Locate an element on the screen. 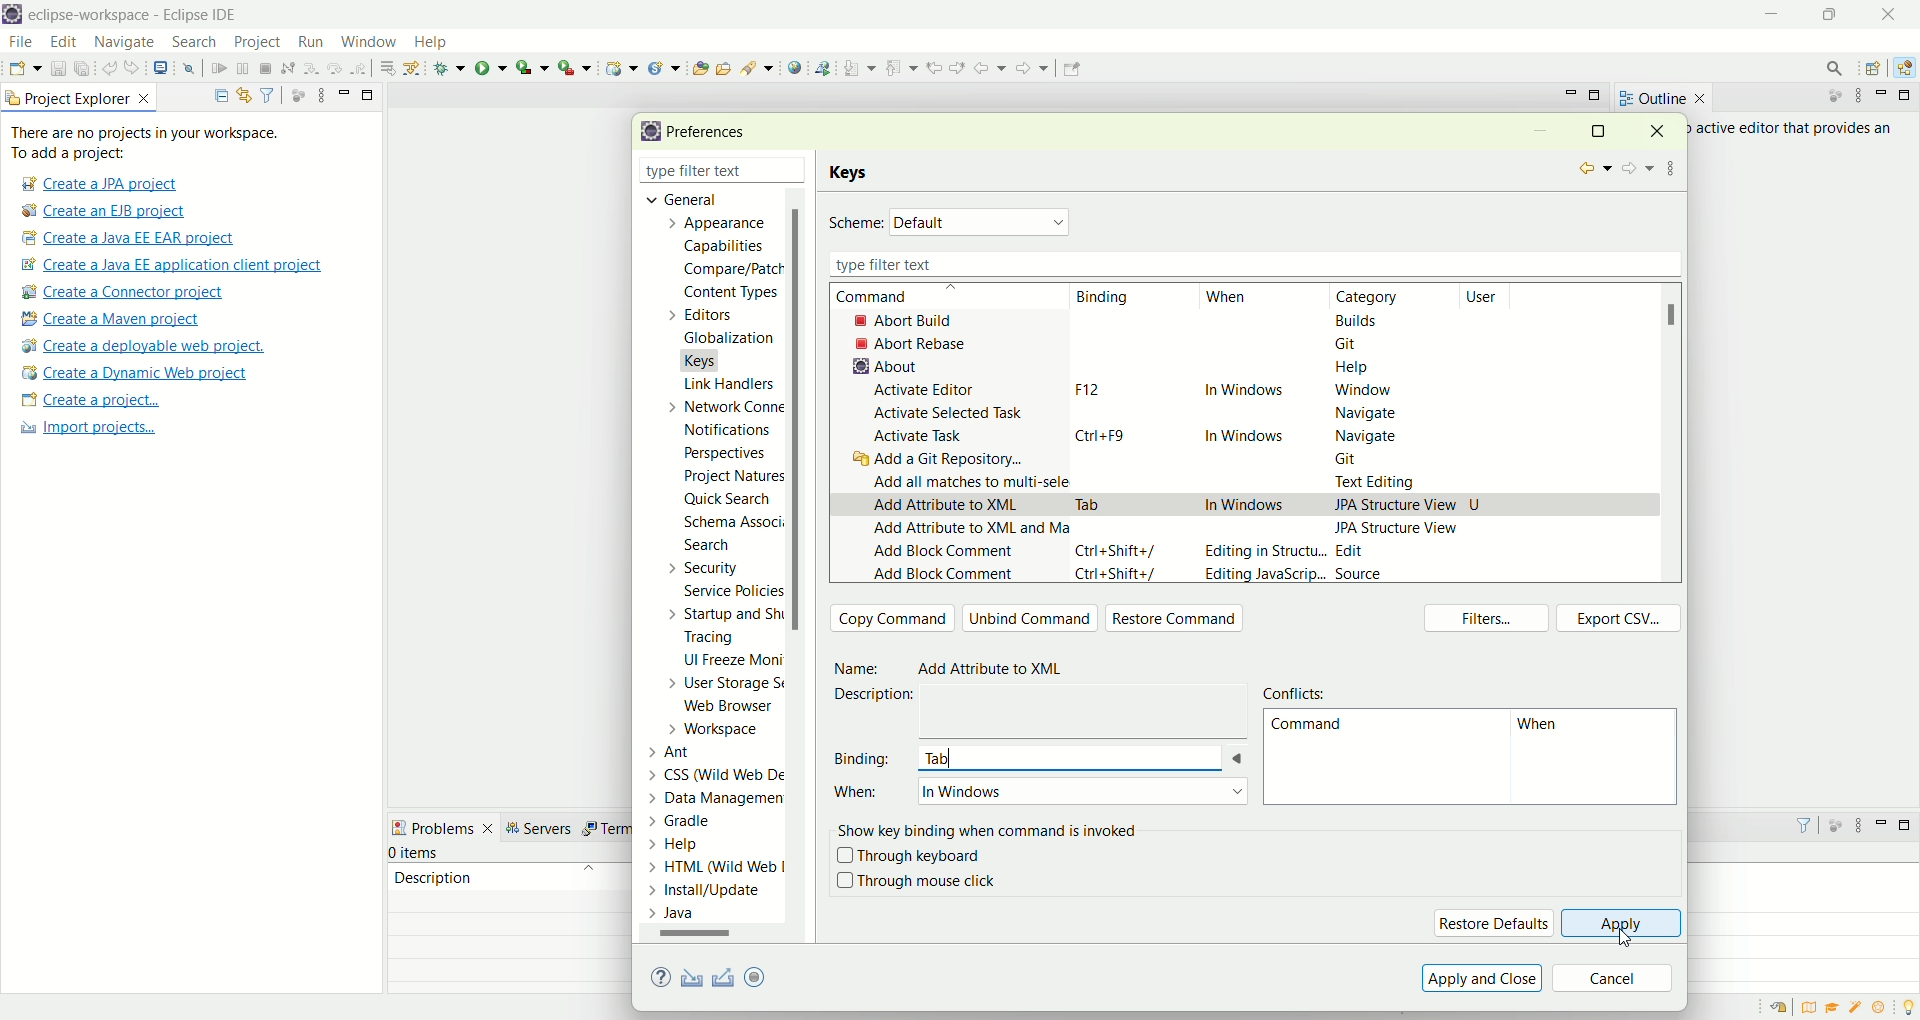 Image resolution: width=1920 pixels, height=1020 pixels. in windows is located at coordinates (1247, 432).